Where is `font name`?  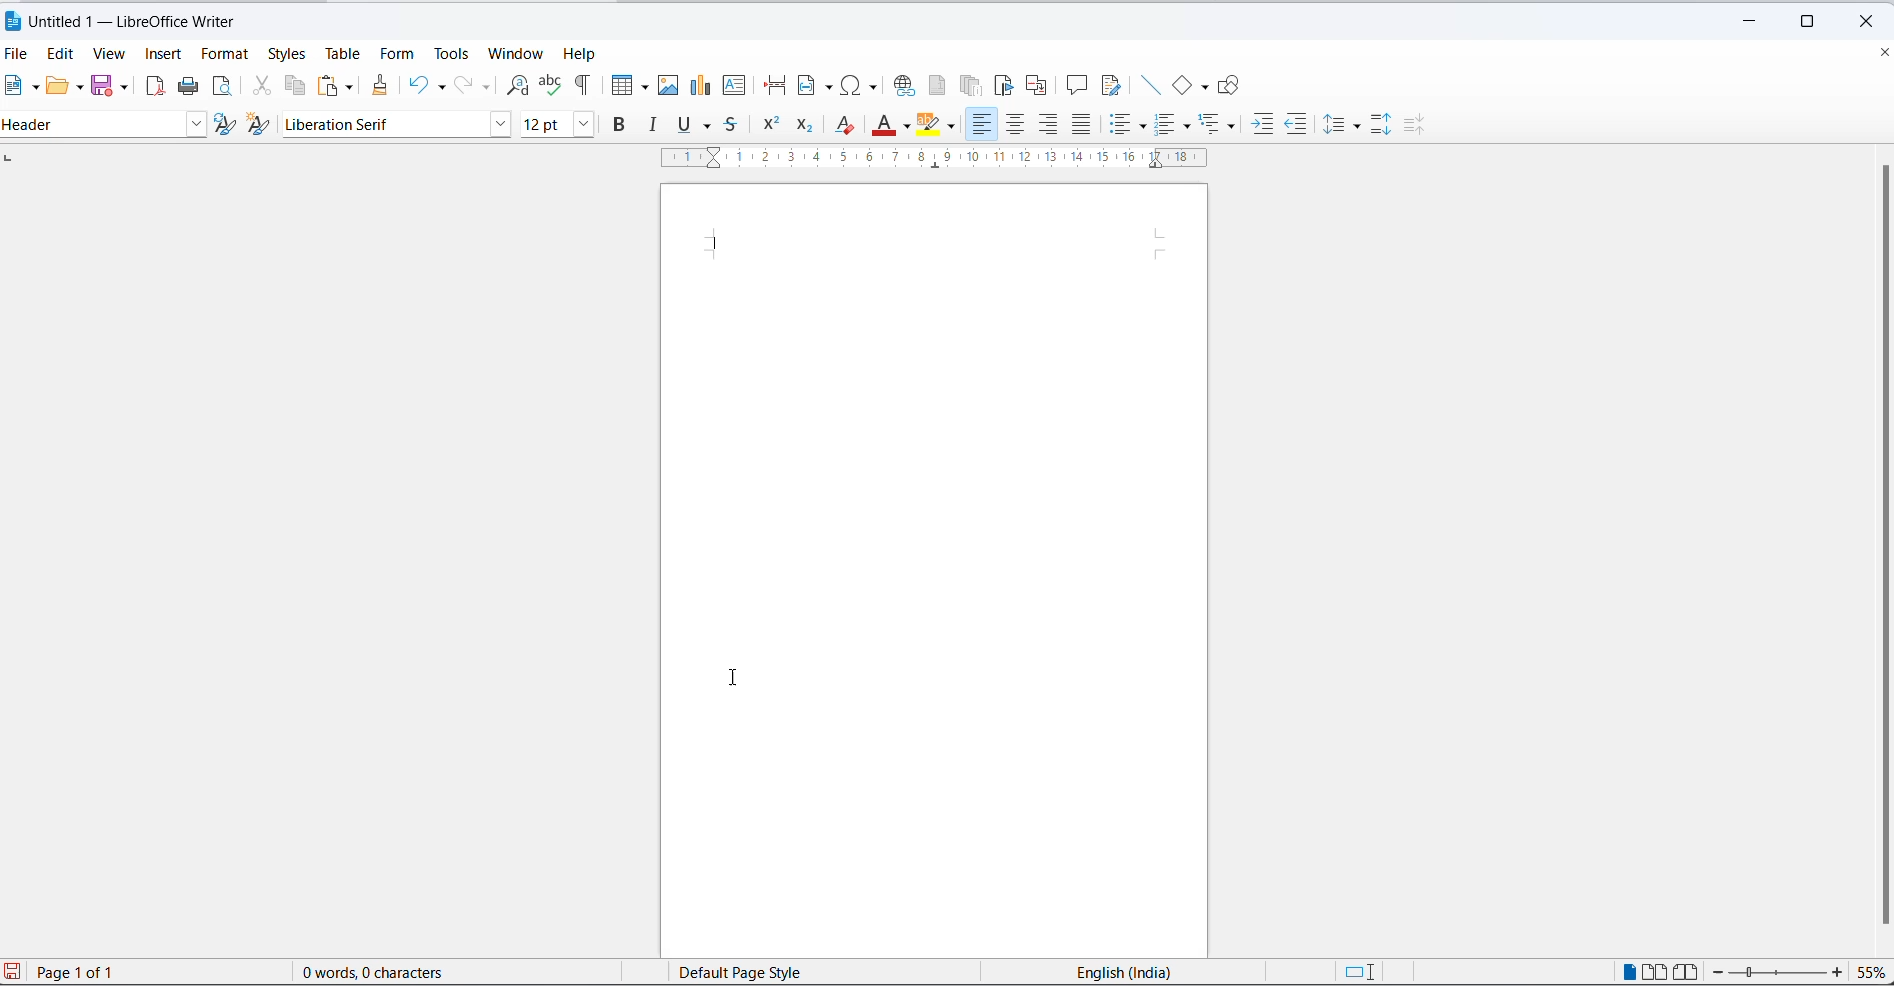 font name is located at coordinates (381, 125).